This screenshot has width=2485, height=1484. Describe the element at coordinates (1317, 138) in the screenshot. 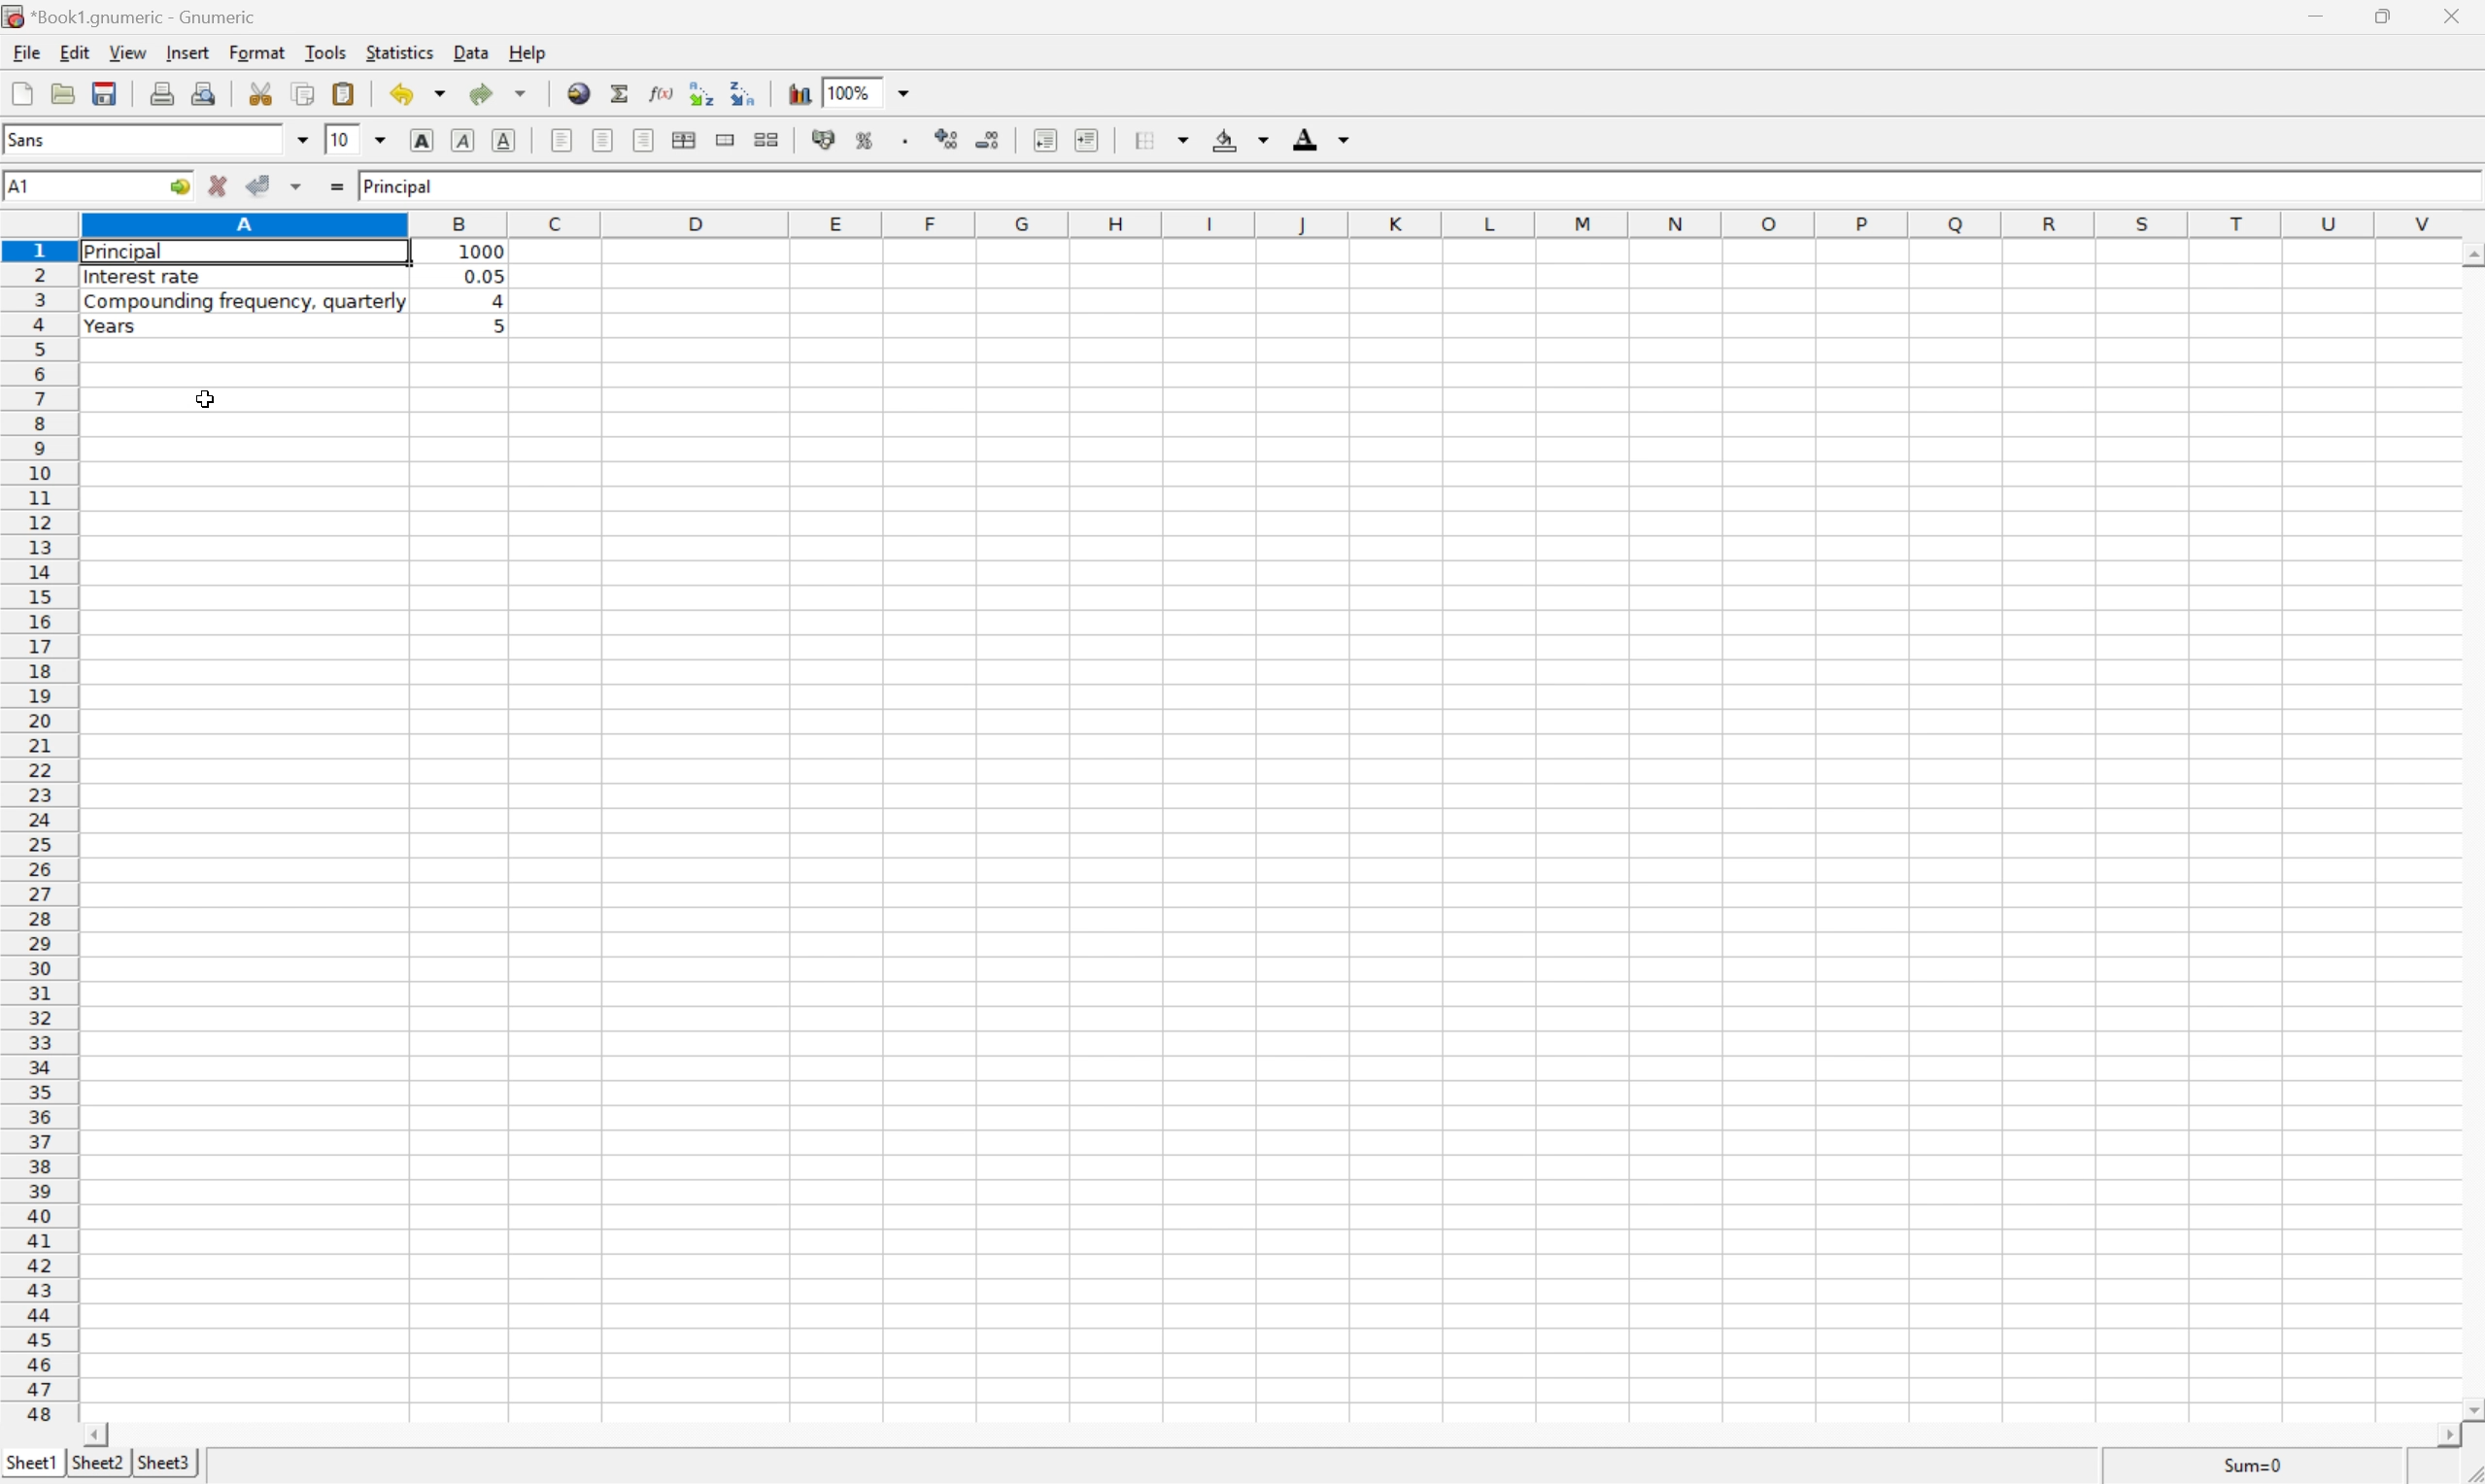

I see `foreground` at that location.